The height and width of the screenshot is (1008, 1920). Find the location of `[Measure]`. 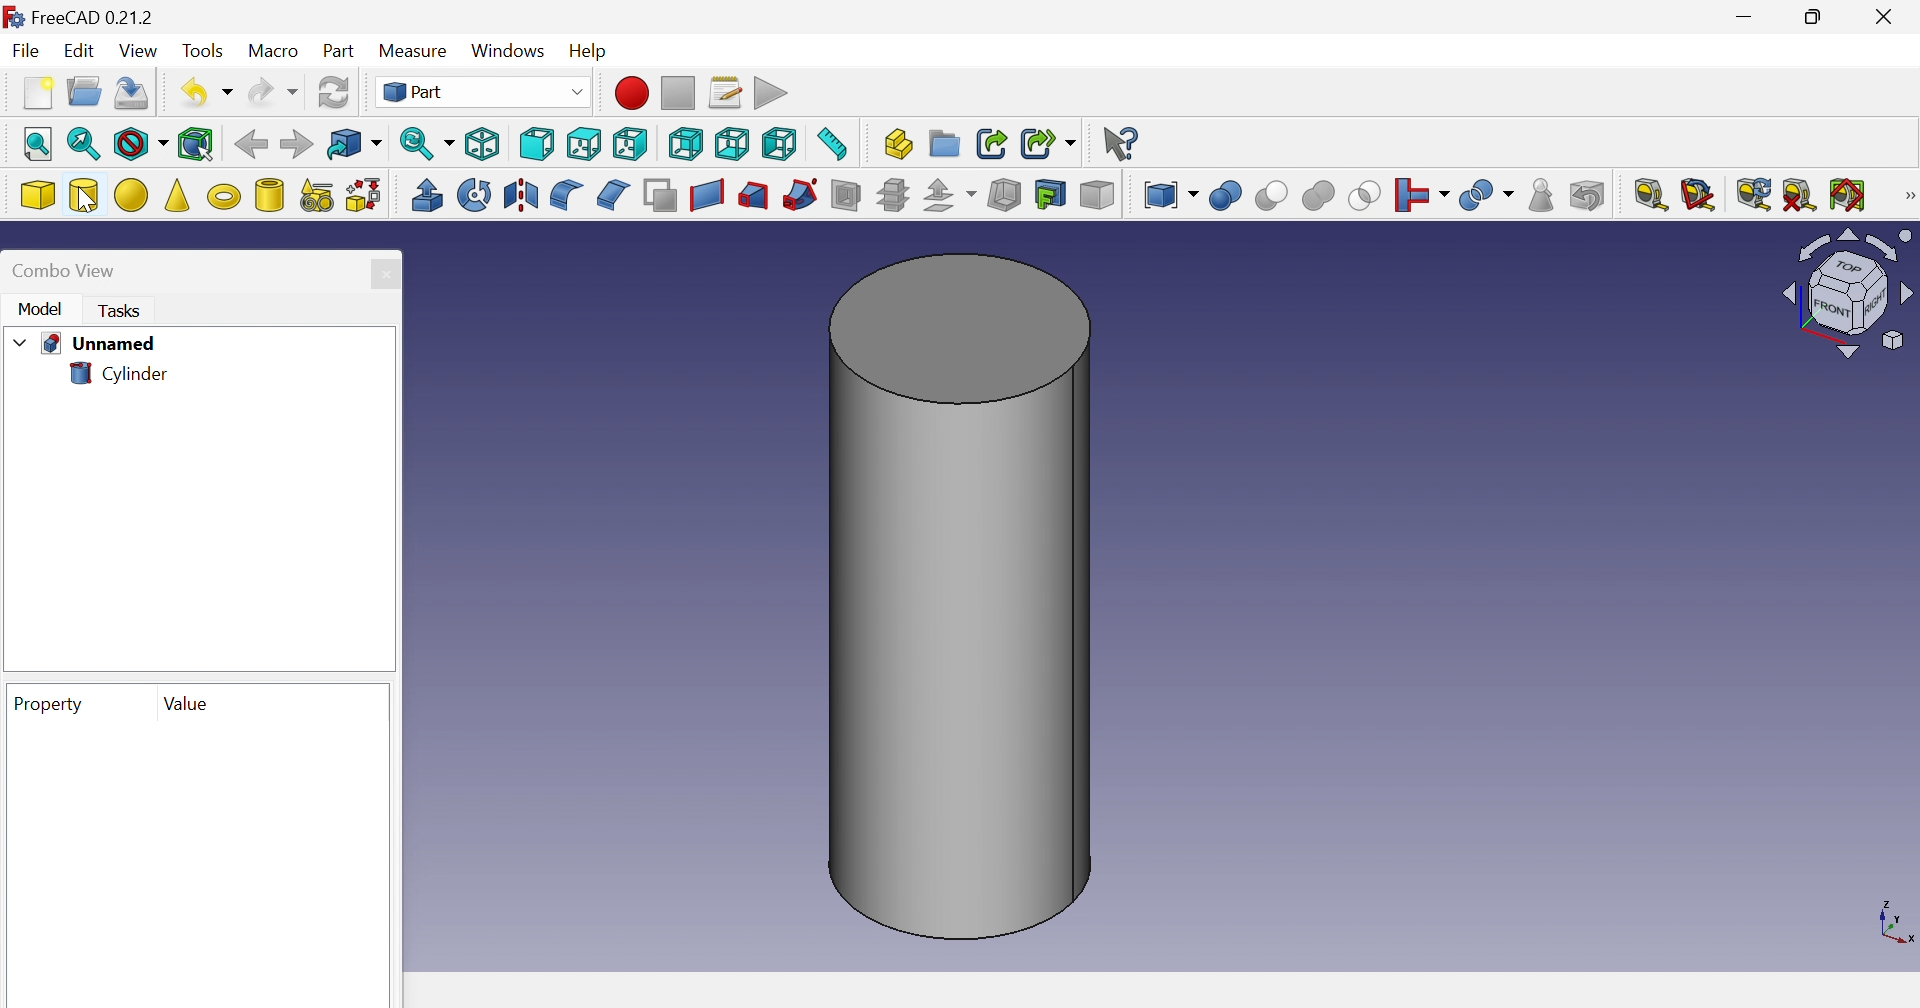

[Measure] is located at coordinates (1908, 197).